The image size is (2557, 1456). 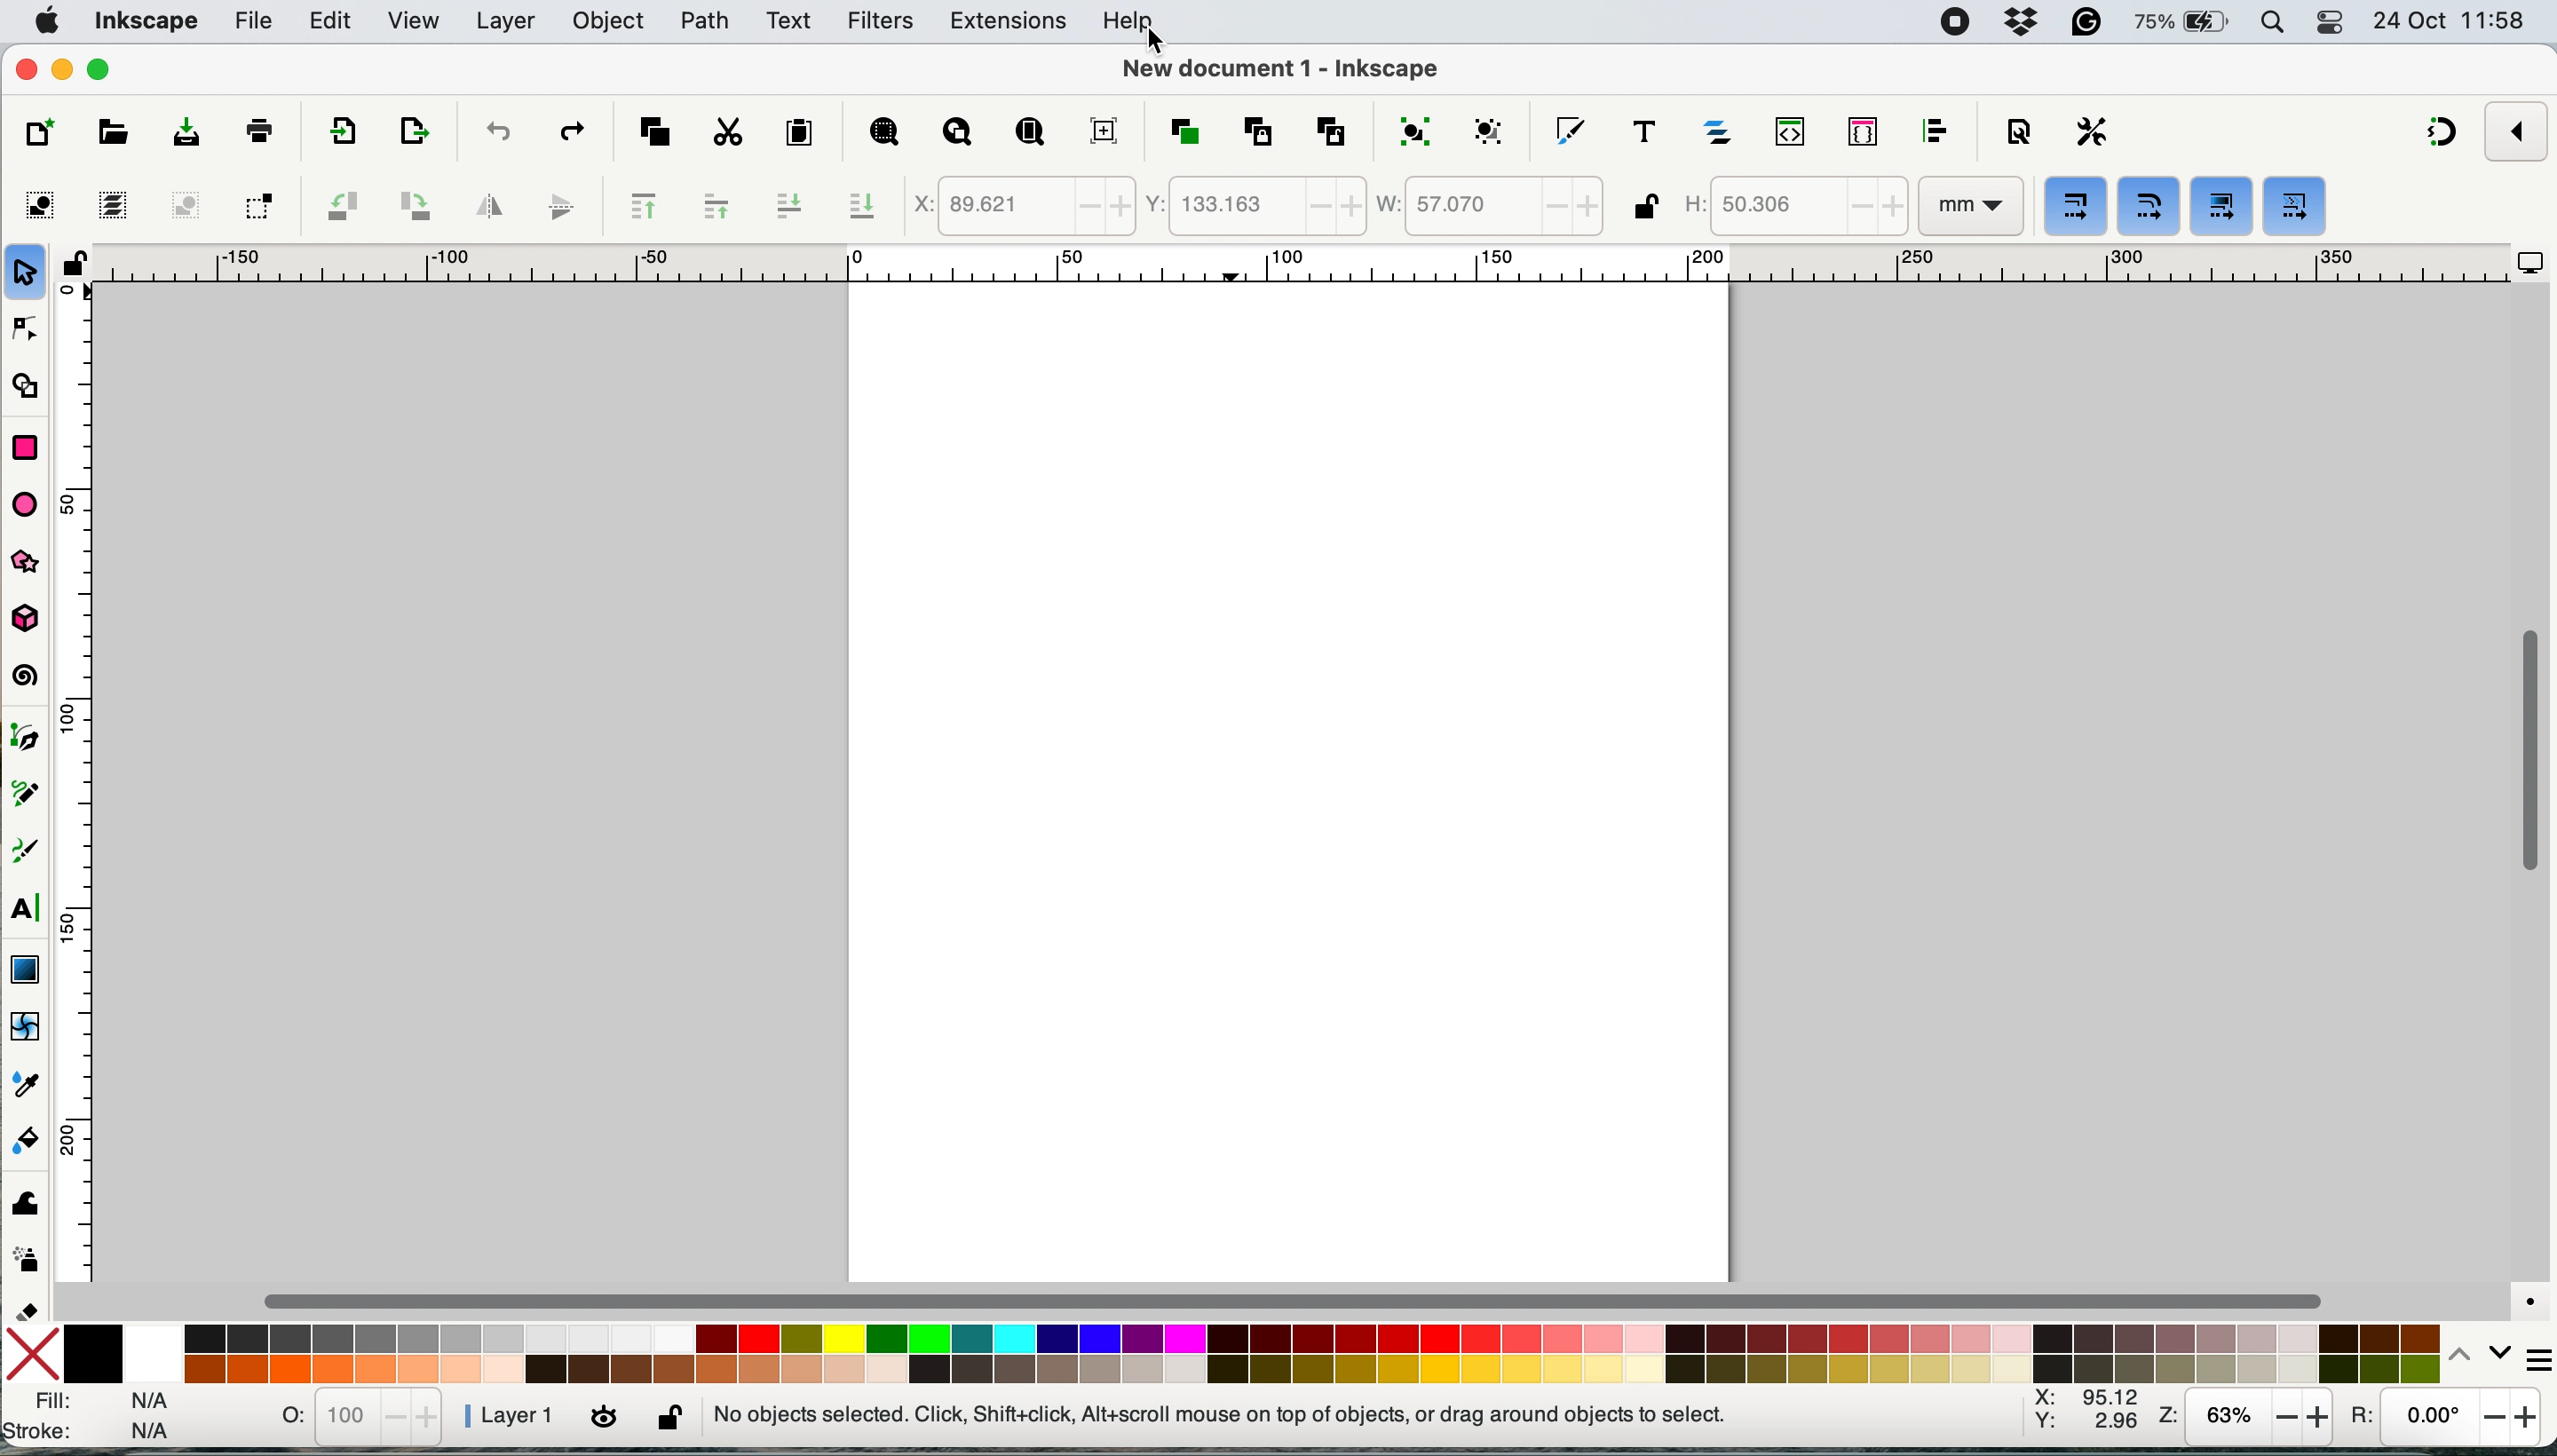 What do you see at coordinates (338, 132) in the screenshot?
I see `import` at bounding box center [338, 132].